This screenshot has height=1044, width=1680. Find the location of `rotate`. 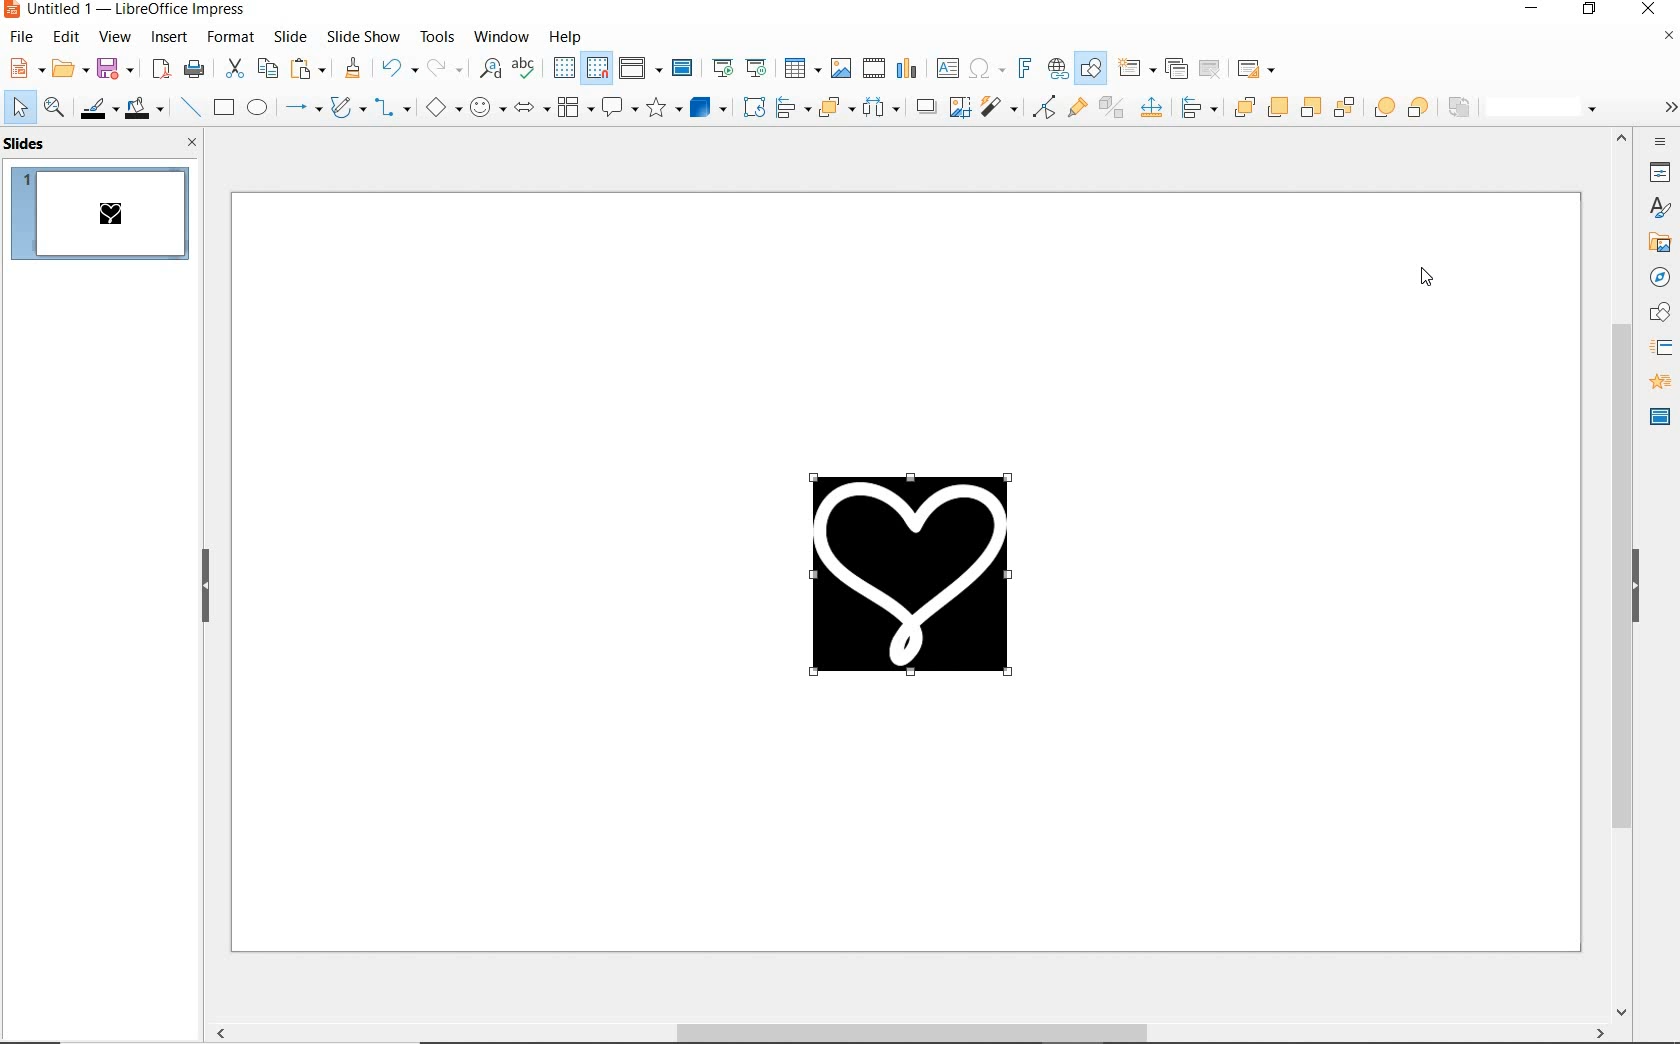

rotate is located at coordinates (754, 107).